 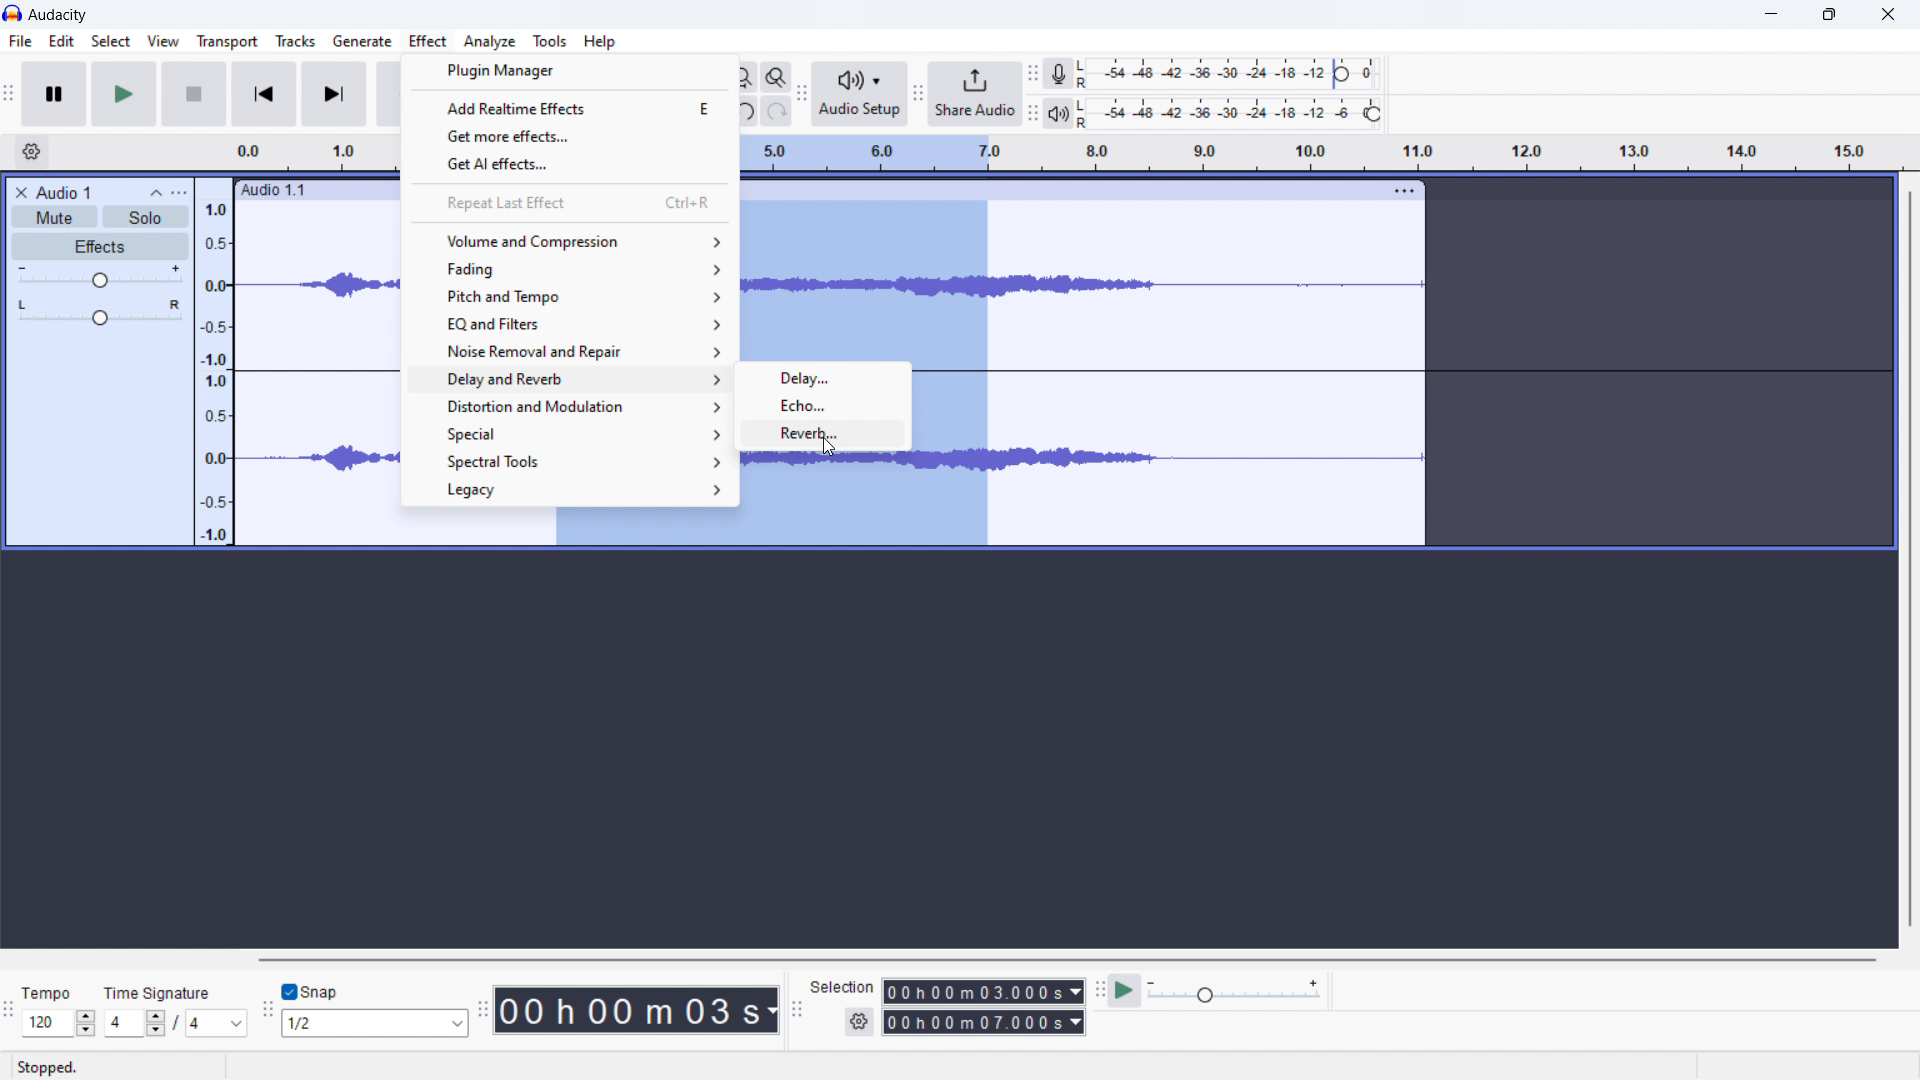 I want to click on add realtime effects, so click(x=568, y=103).